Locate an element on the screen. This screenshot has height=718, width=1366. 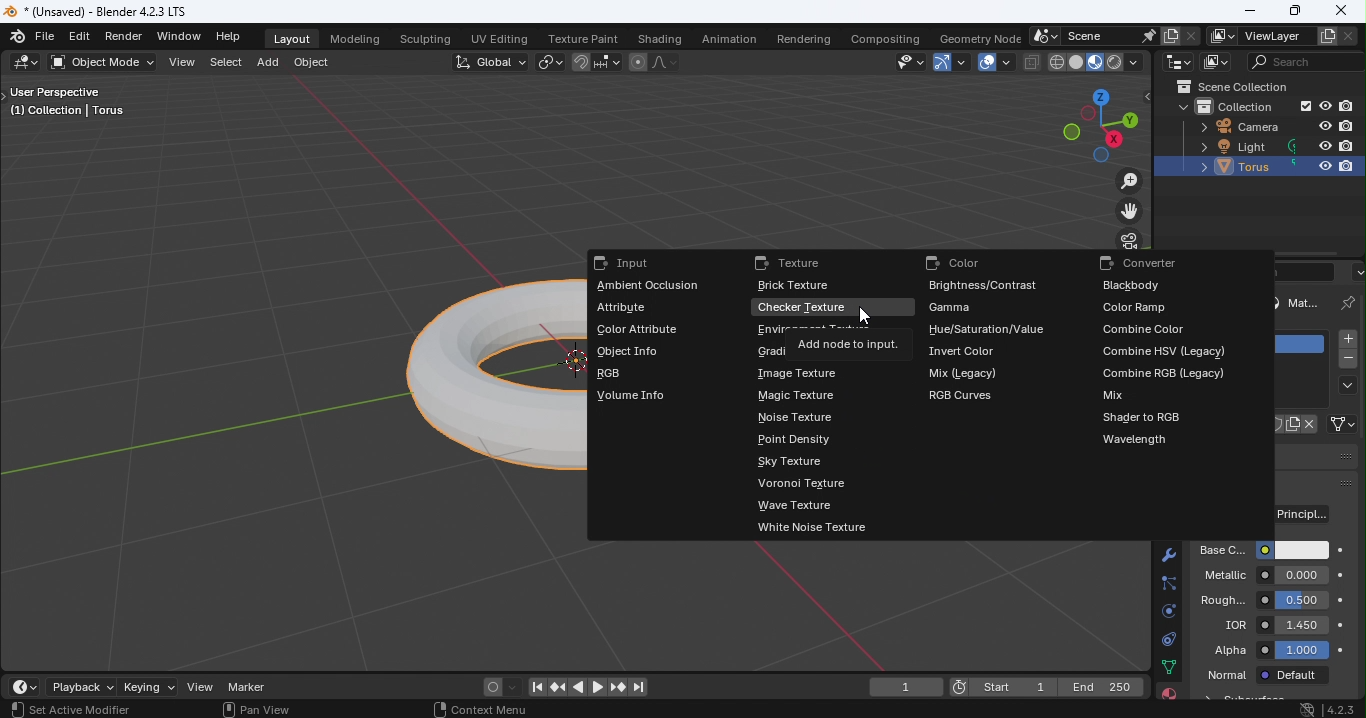
Jump to first/last frame in frame range is located at coordinates (532, 689).